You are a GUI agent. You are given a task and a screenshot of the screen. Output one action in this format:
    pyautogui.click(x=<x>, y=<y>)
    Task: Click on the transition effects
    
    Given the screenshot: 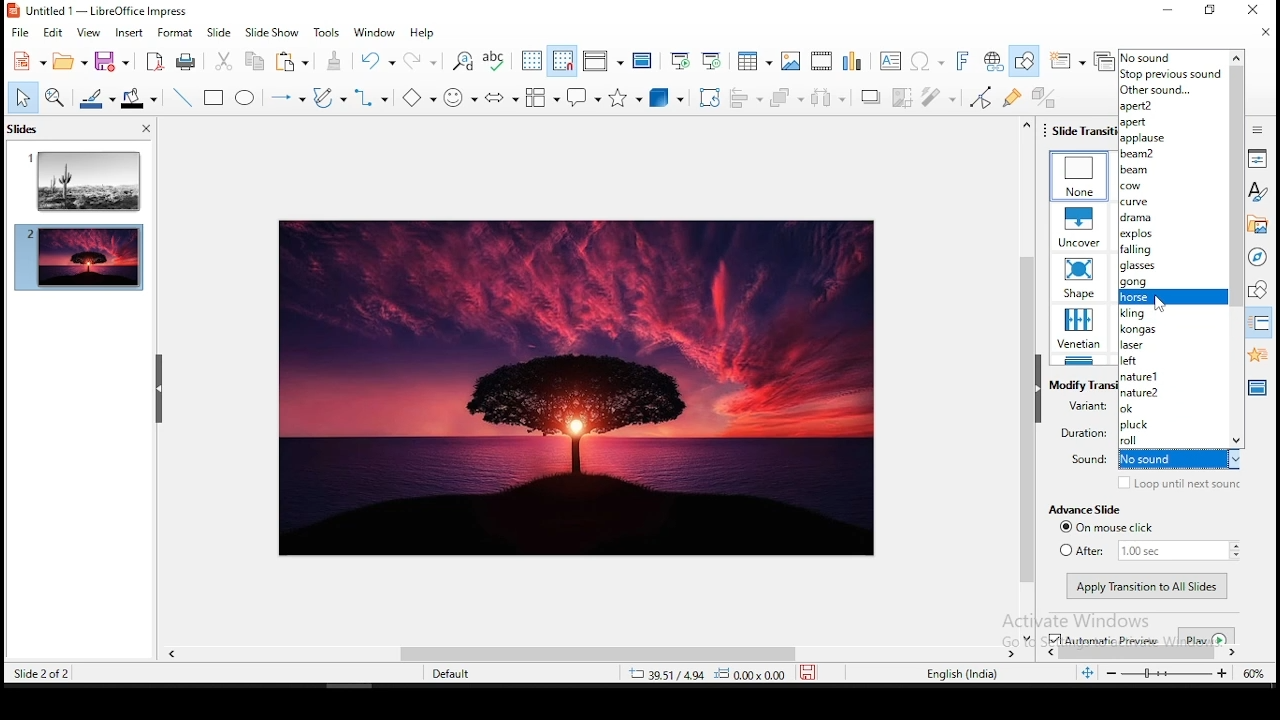 What is the action you would take?
    pyautogui.click(x=1080, y=177)
    